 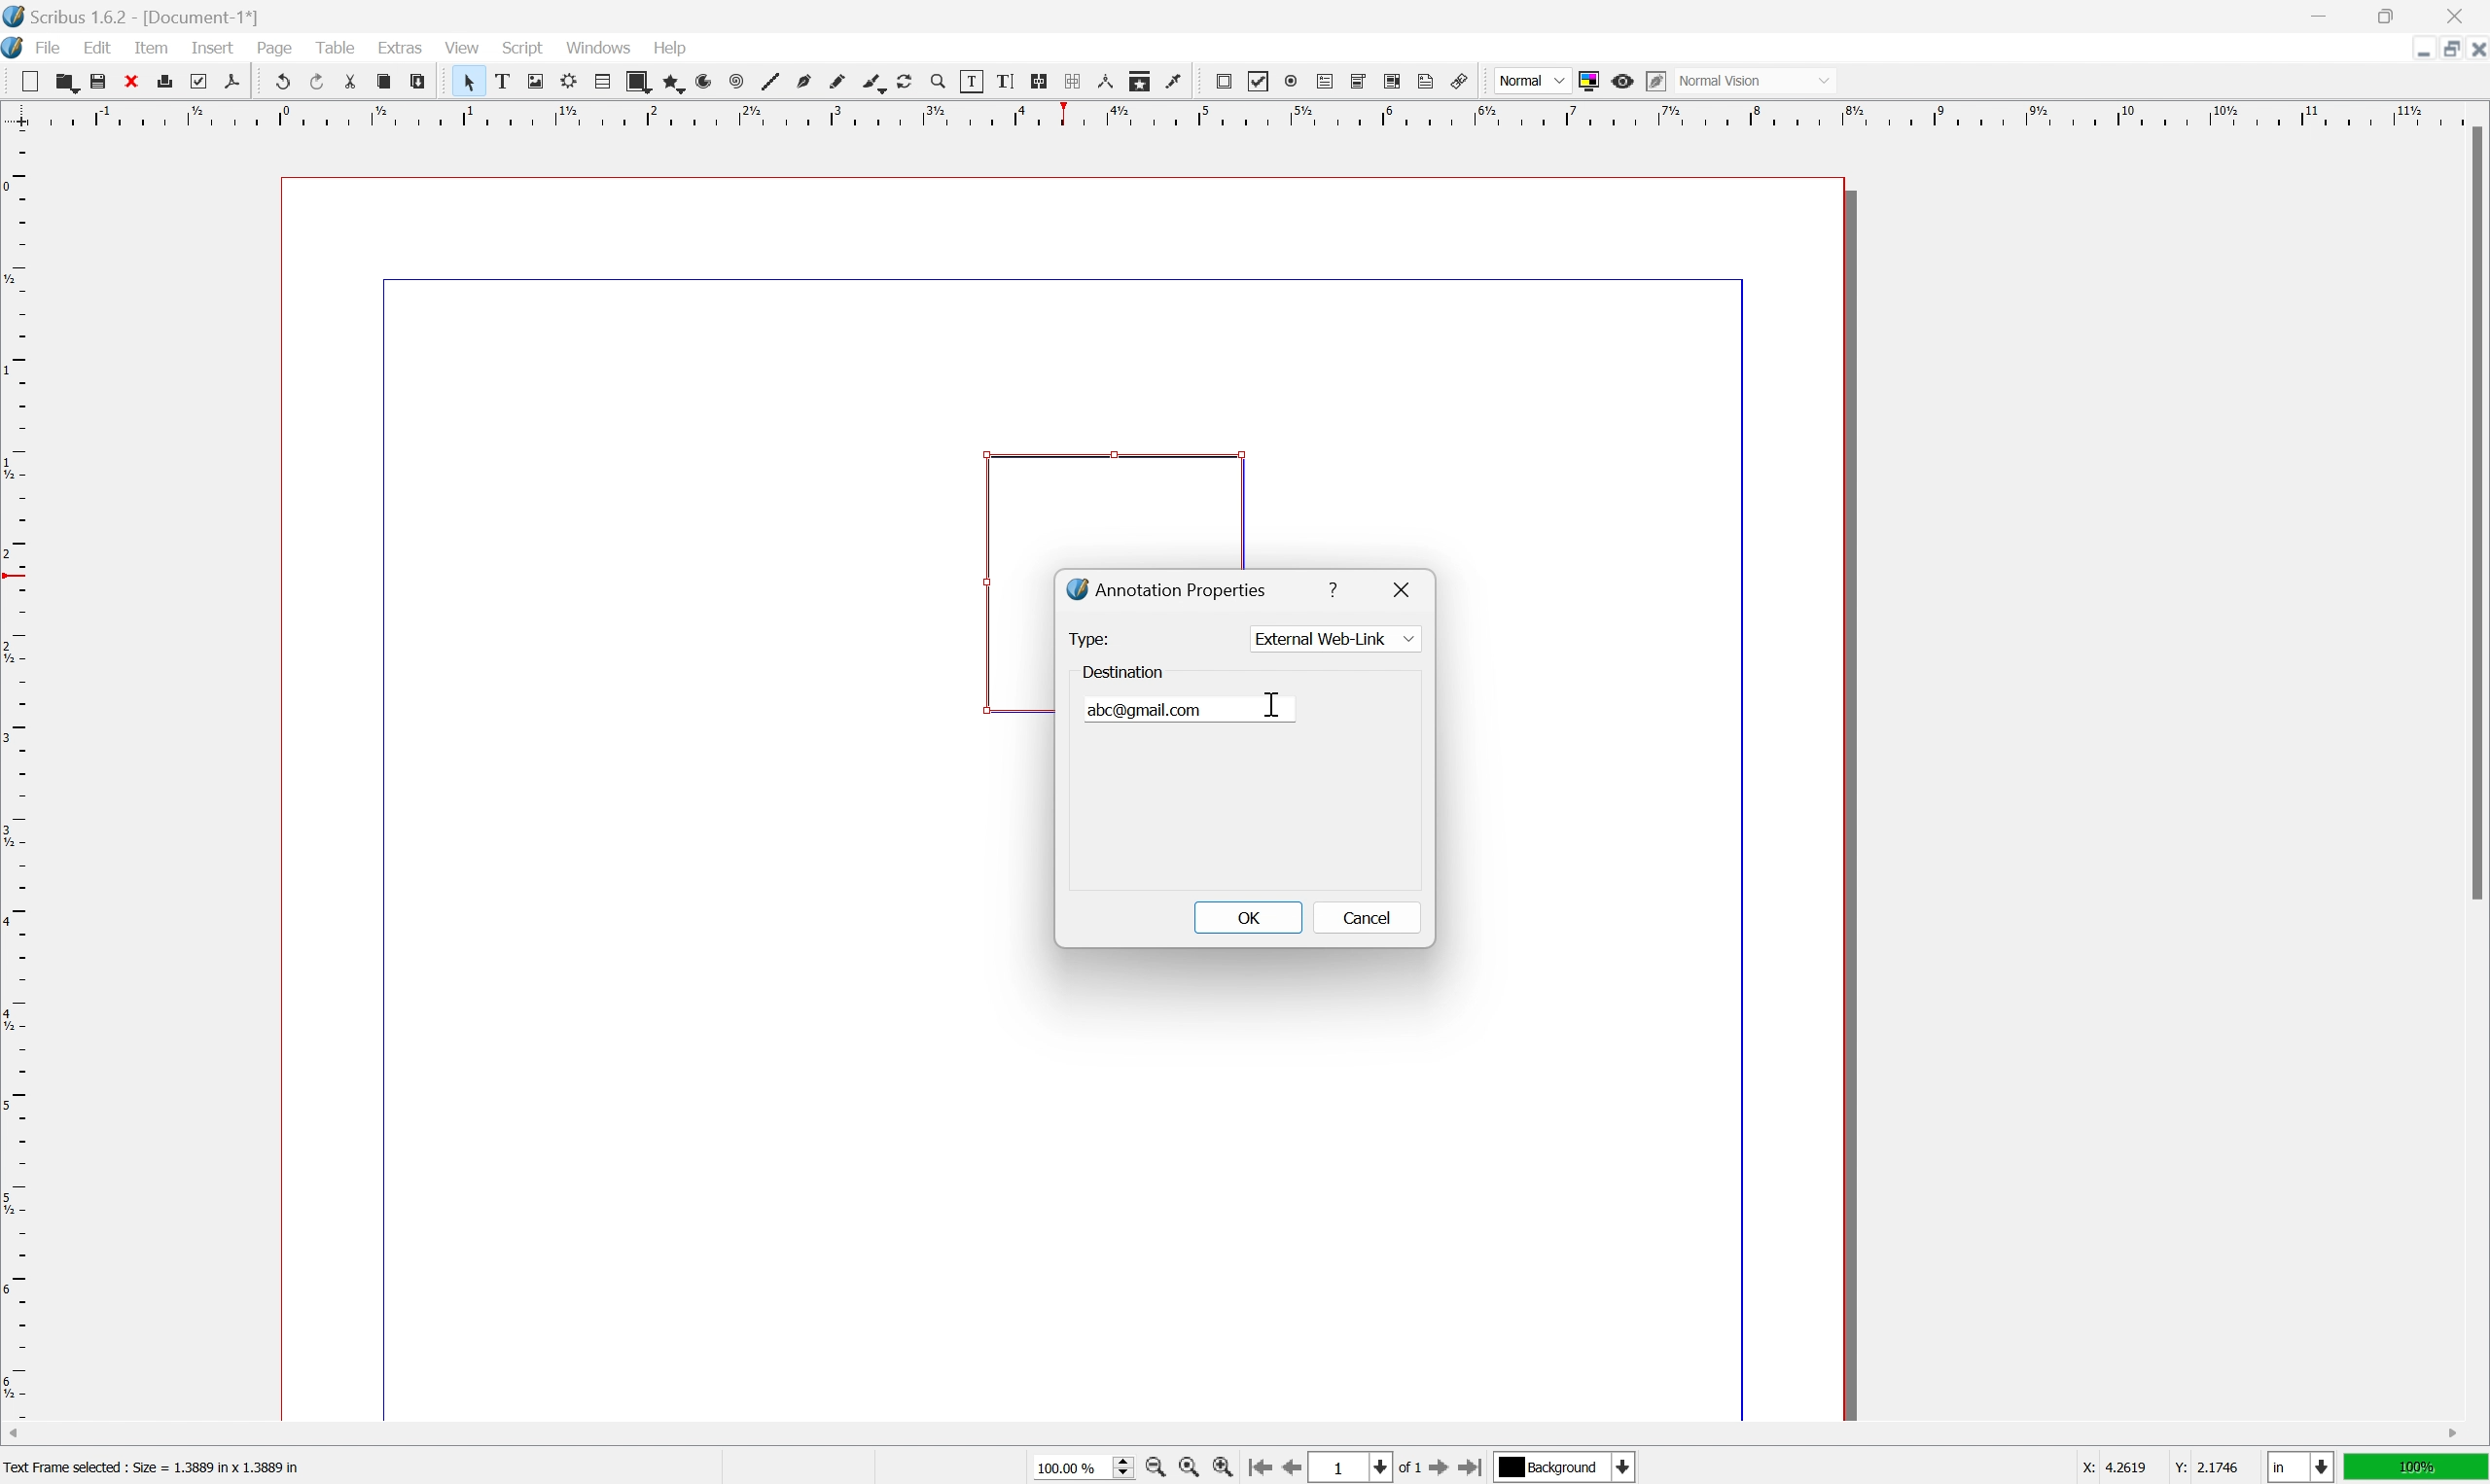 I want to click on close, so click(x=130, y=81).